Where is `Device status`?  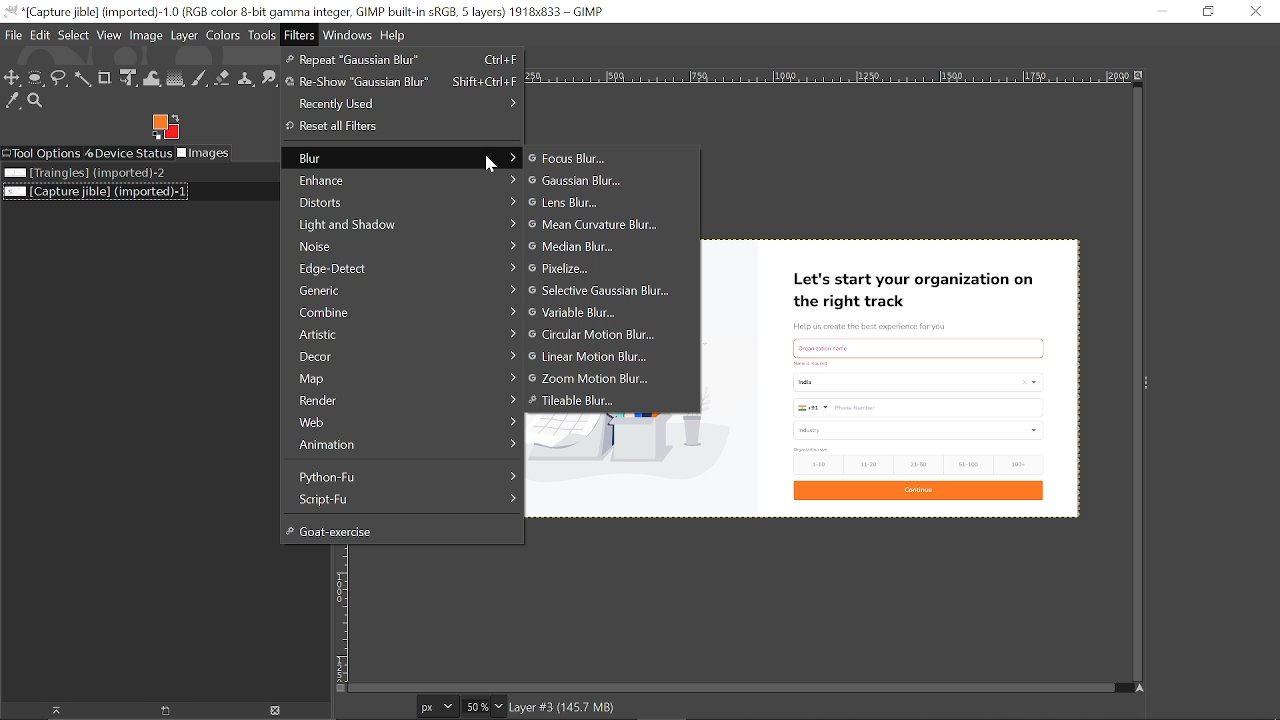 Device status is located at coordinates (128, 153).